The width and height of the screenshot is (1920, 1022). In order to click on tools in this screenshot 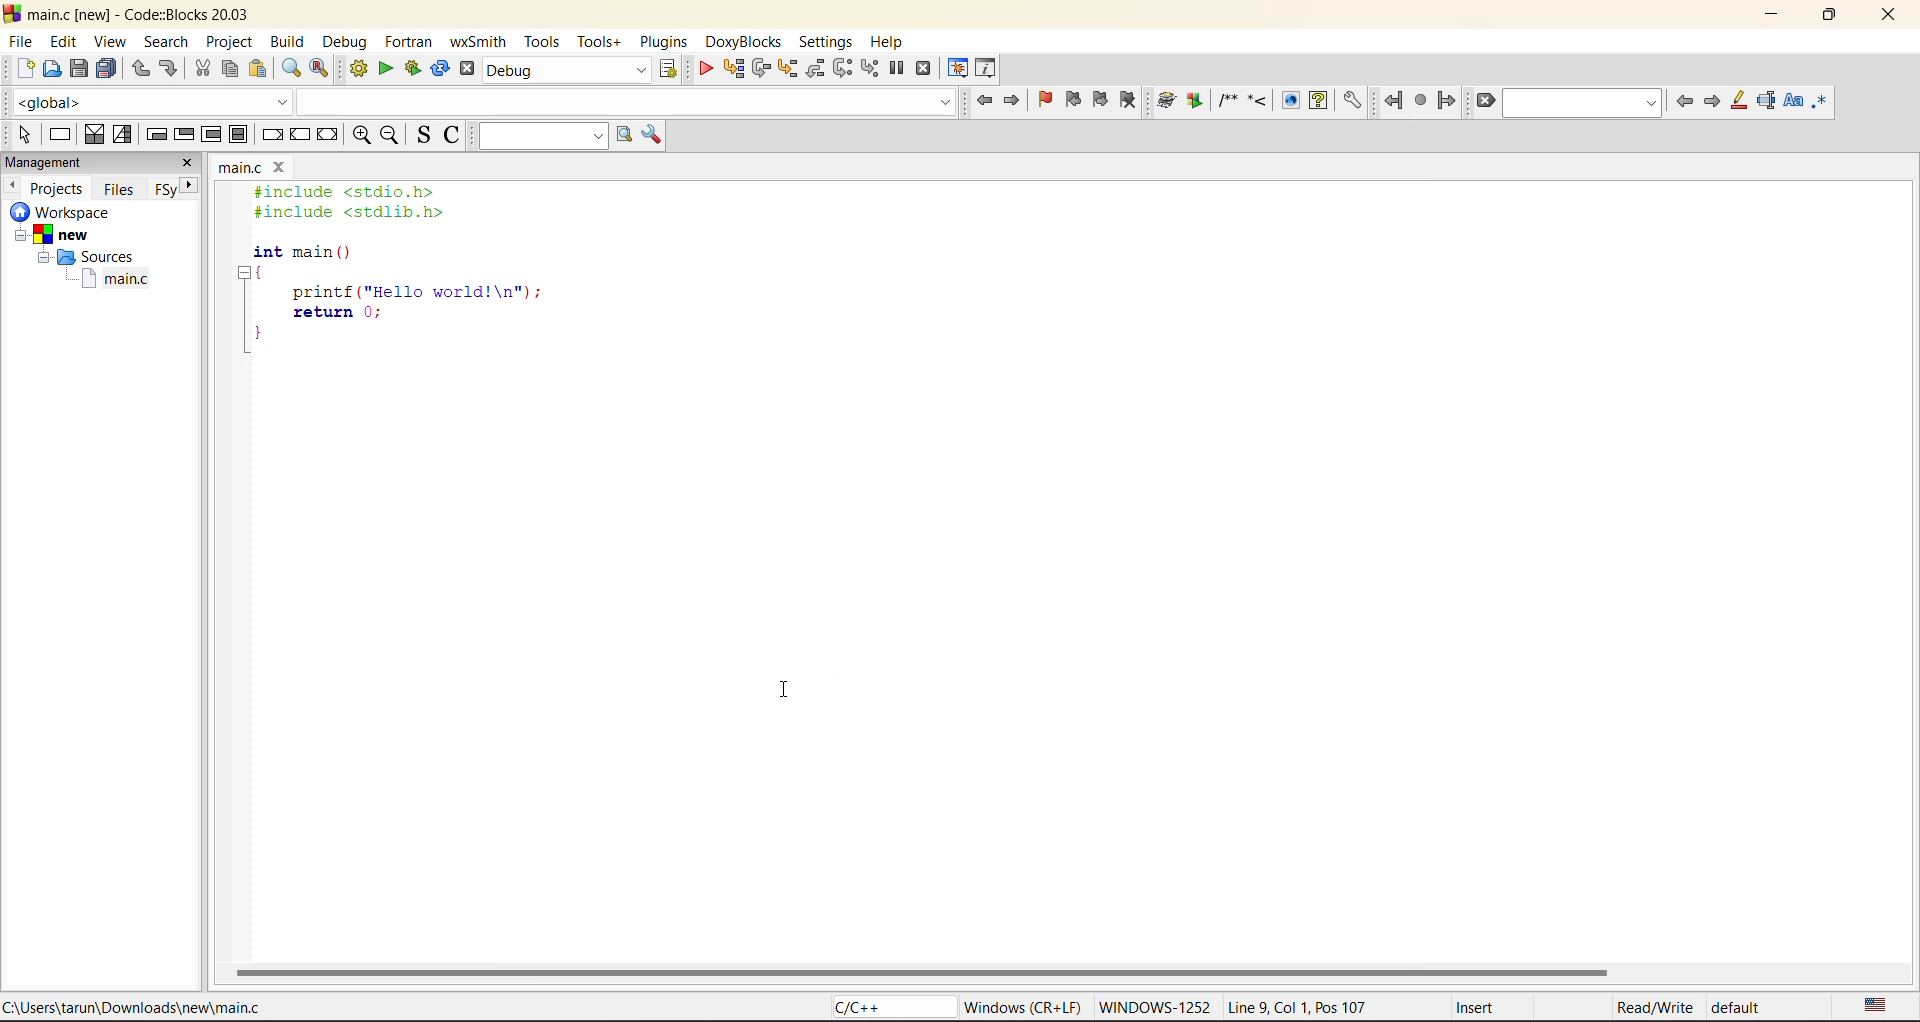, I will do `click(545, 42)`.